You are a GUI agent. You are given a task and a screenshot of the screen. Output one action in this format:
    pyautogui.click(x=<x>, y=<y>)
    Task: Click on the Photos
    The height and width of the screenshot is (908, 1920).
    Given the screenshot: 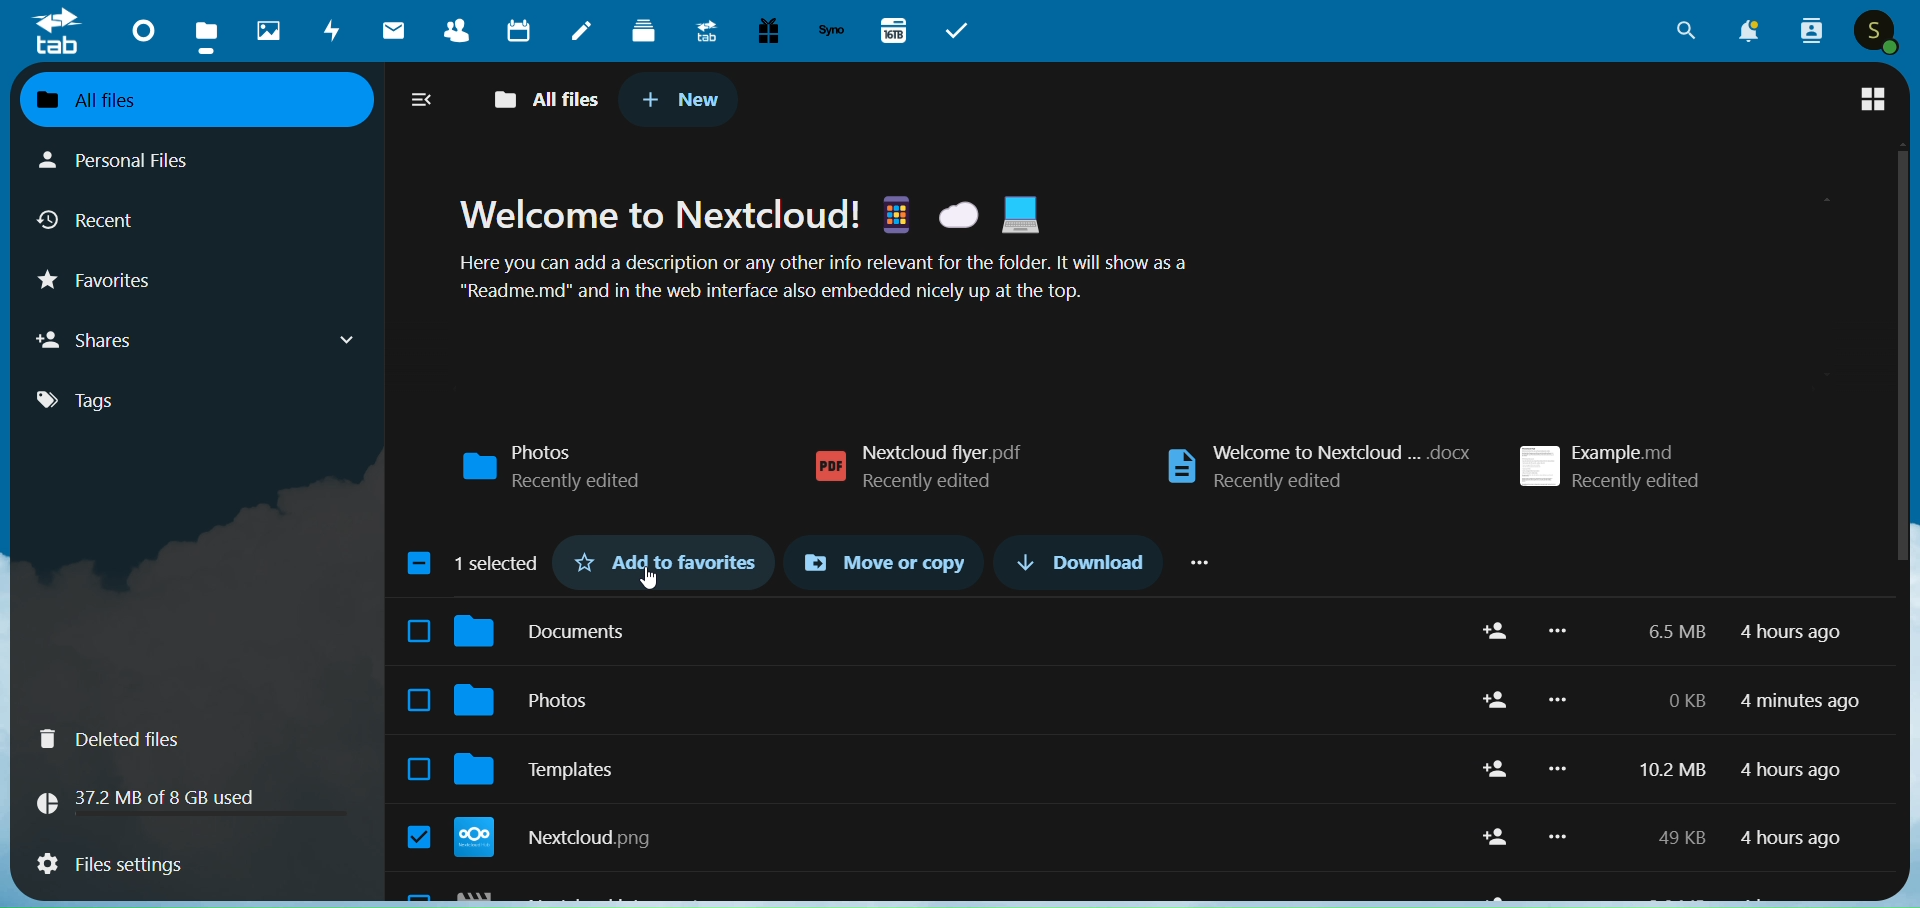 What is the action you would take?
    pyautogui.click(x=954, y=699)
    